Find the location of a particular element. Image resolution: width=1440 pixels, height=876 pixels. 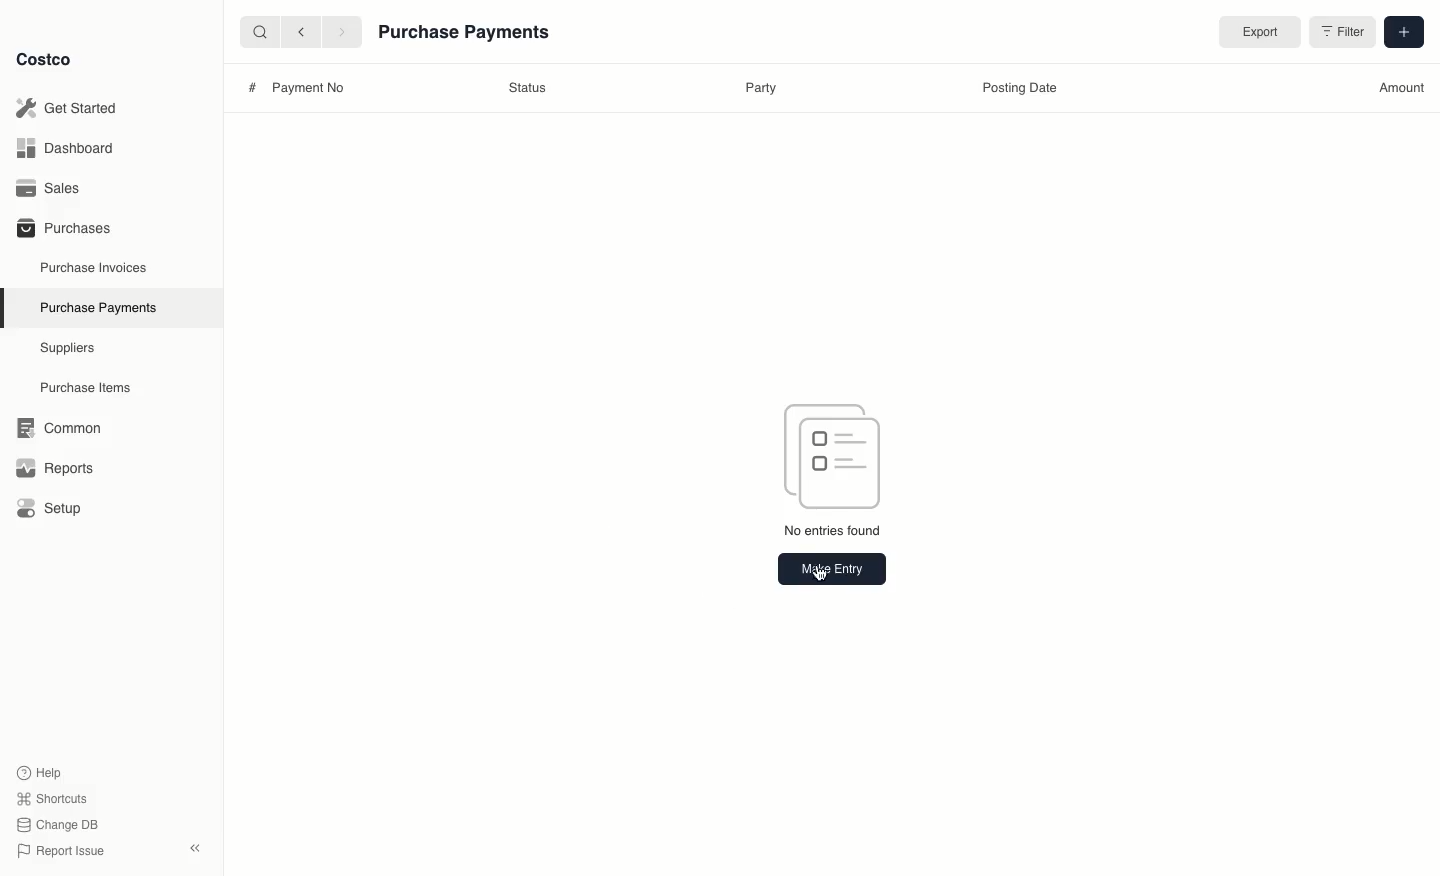

Posting Date is located at coordinates (1017, 91).